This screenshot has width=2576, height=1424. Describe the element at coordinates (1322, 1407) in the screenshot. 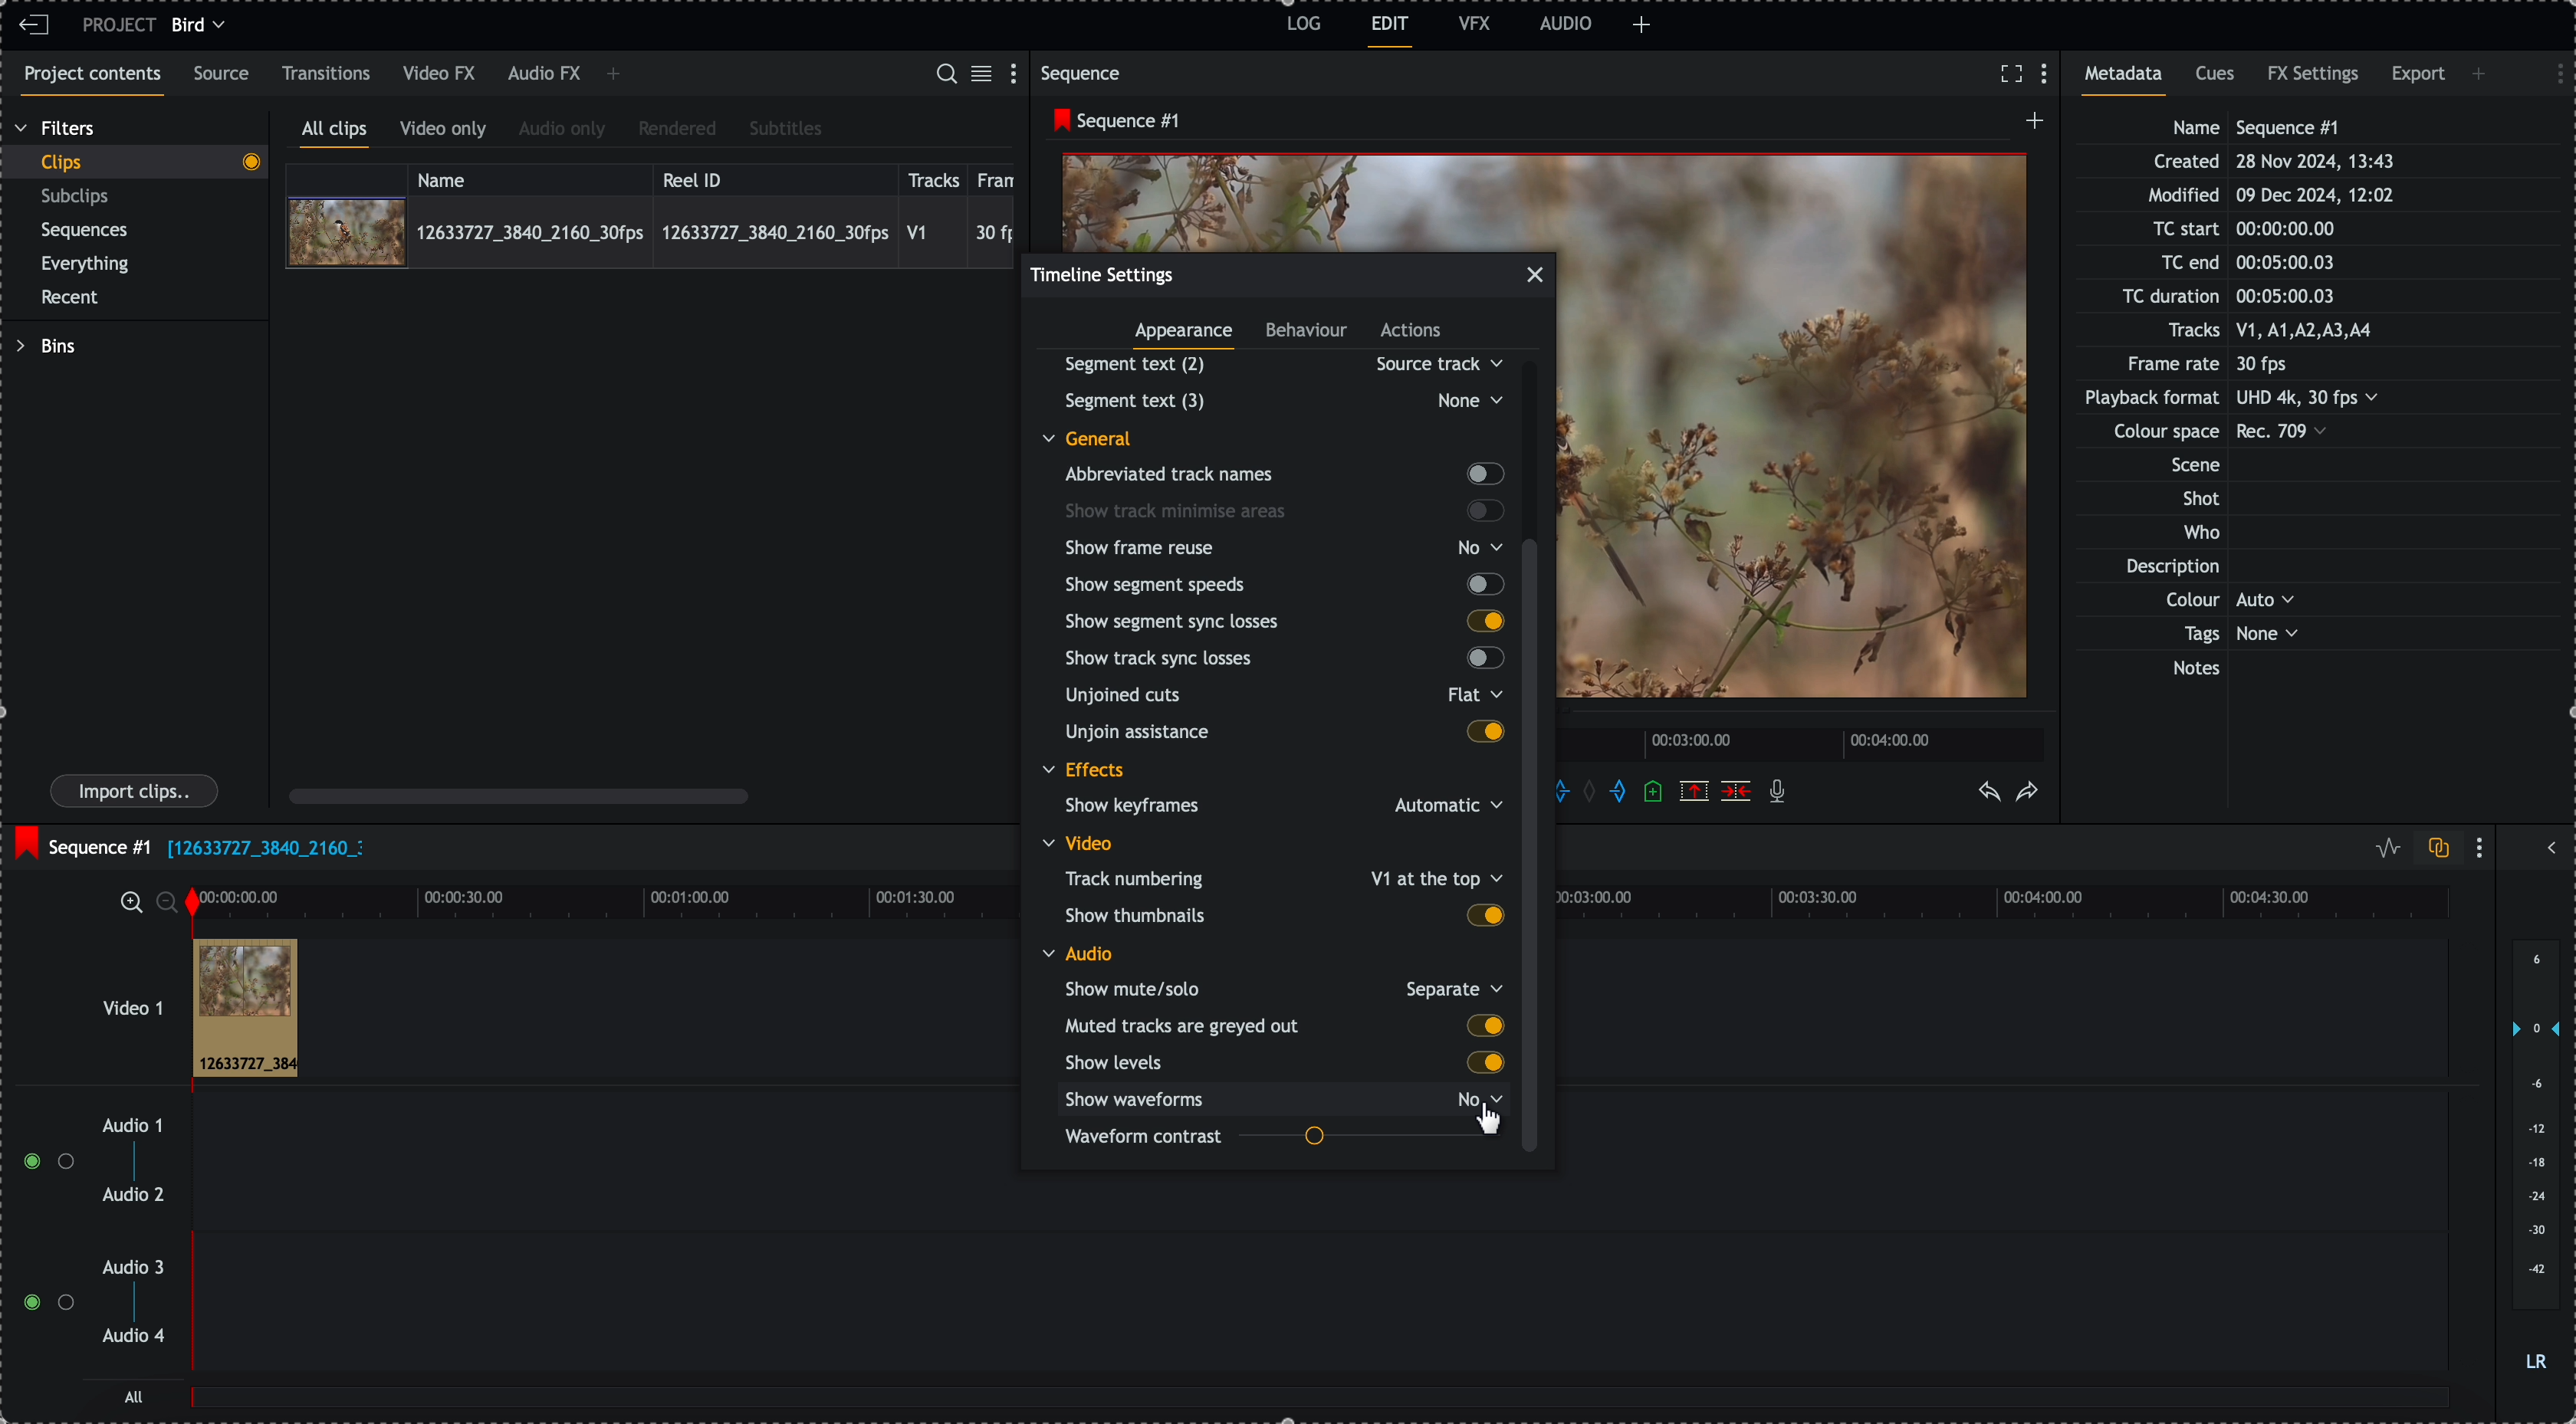

I see `all` at that location.